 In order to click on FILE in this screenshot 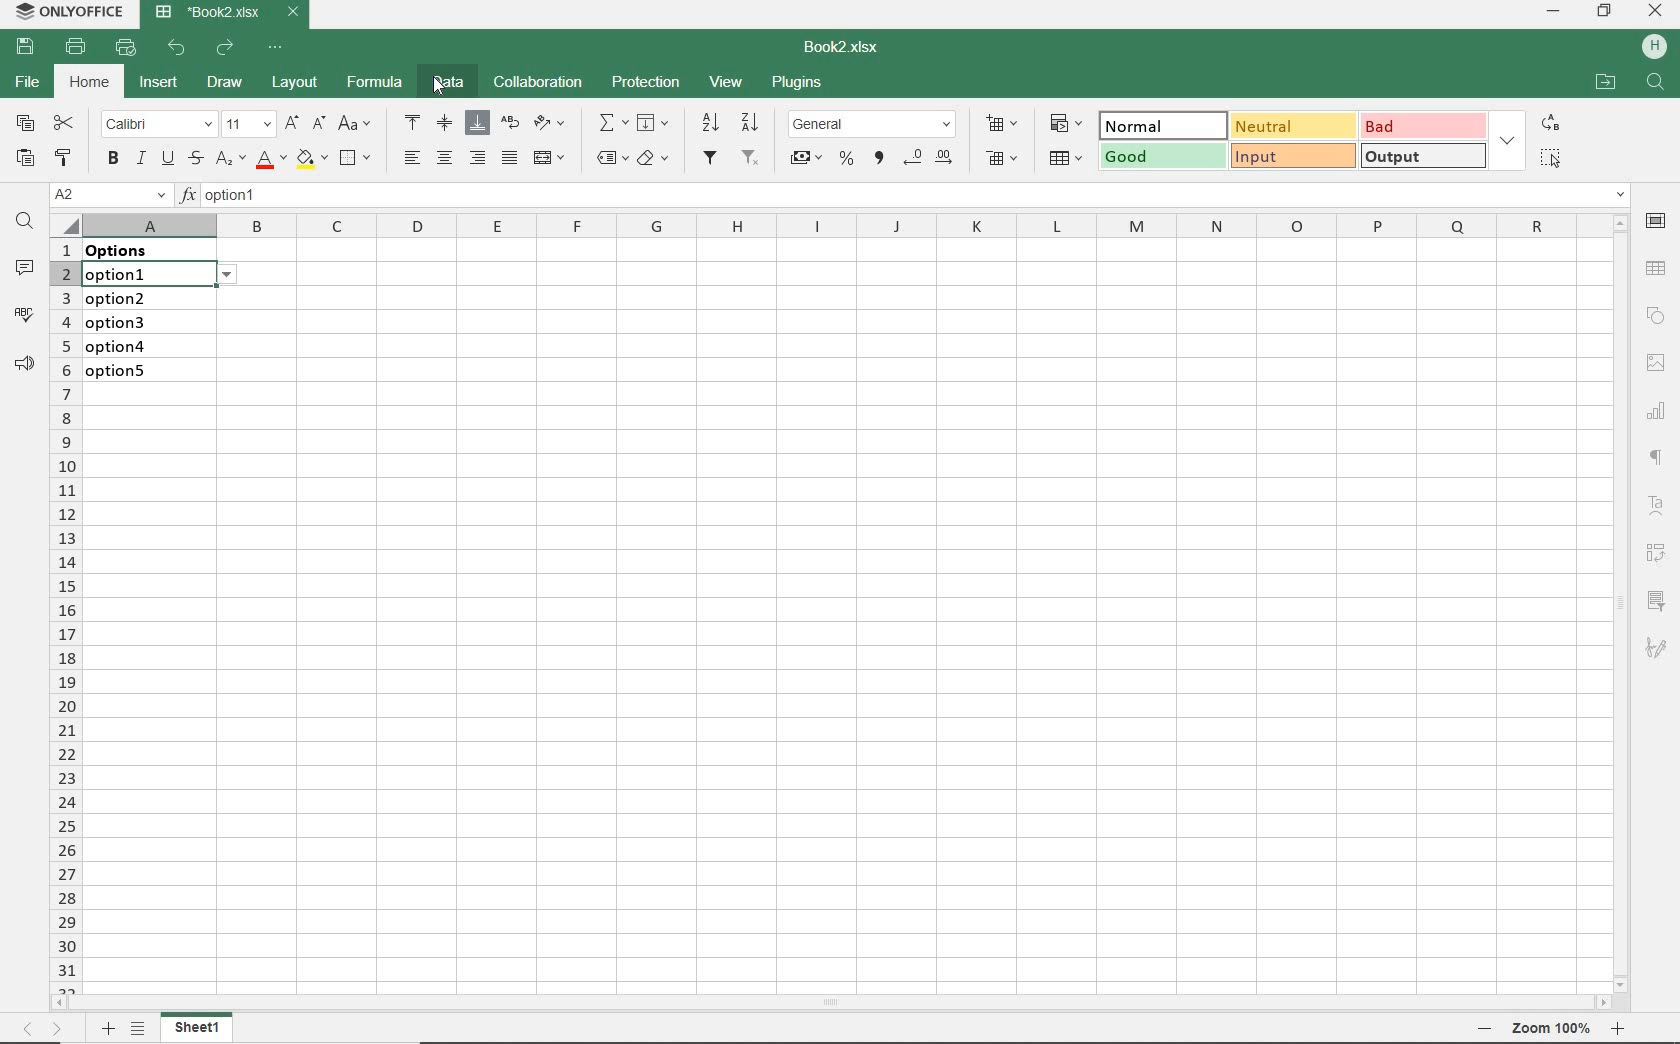, I will do `click(26, 85)`.